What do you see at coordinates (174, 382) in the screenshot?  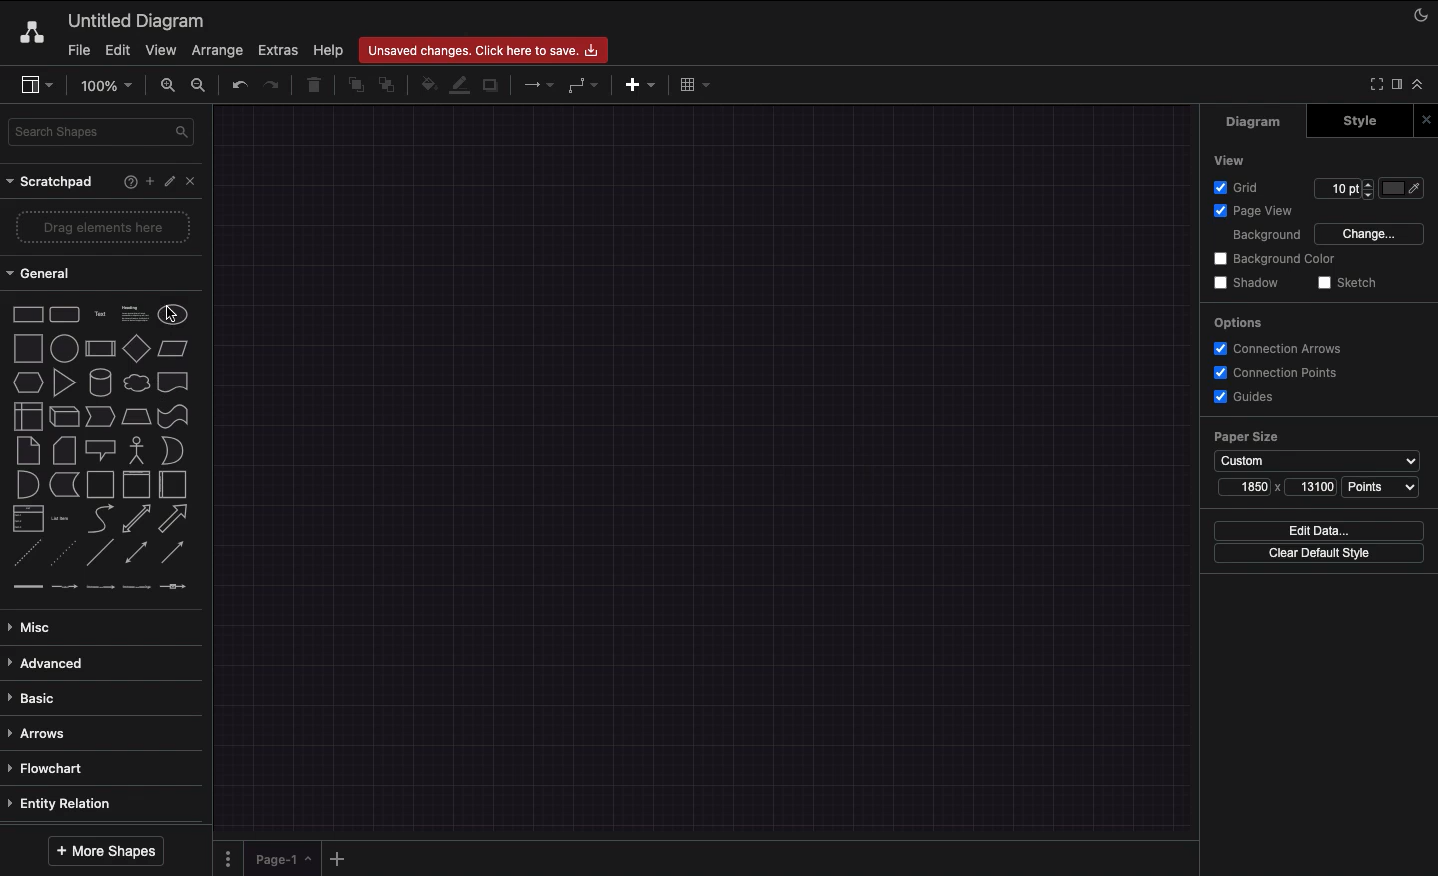 I see `Document` at bounding box center [174, 382].